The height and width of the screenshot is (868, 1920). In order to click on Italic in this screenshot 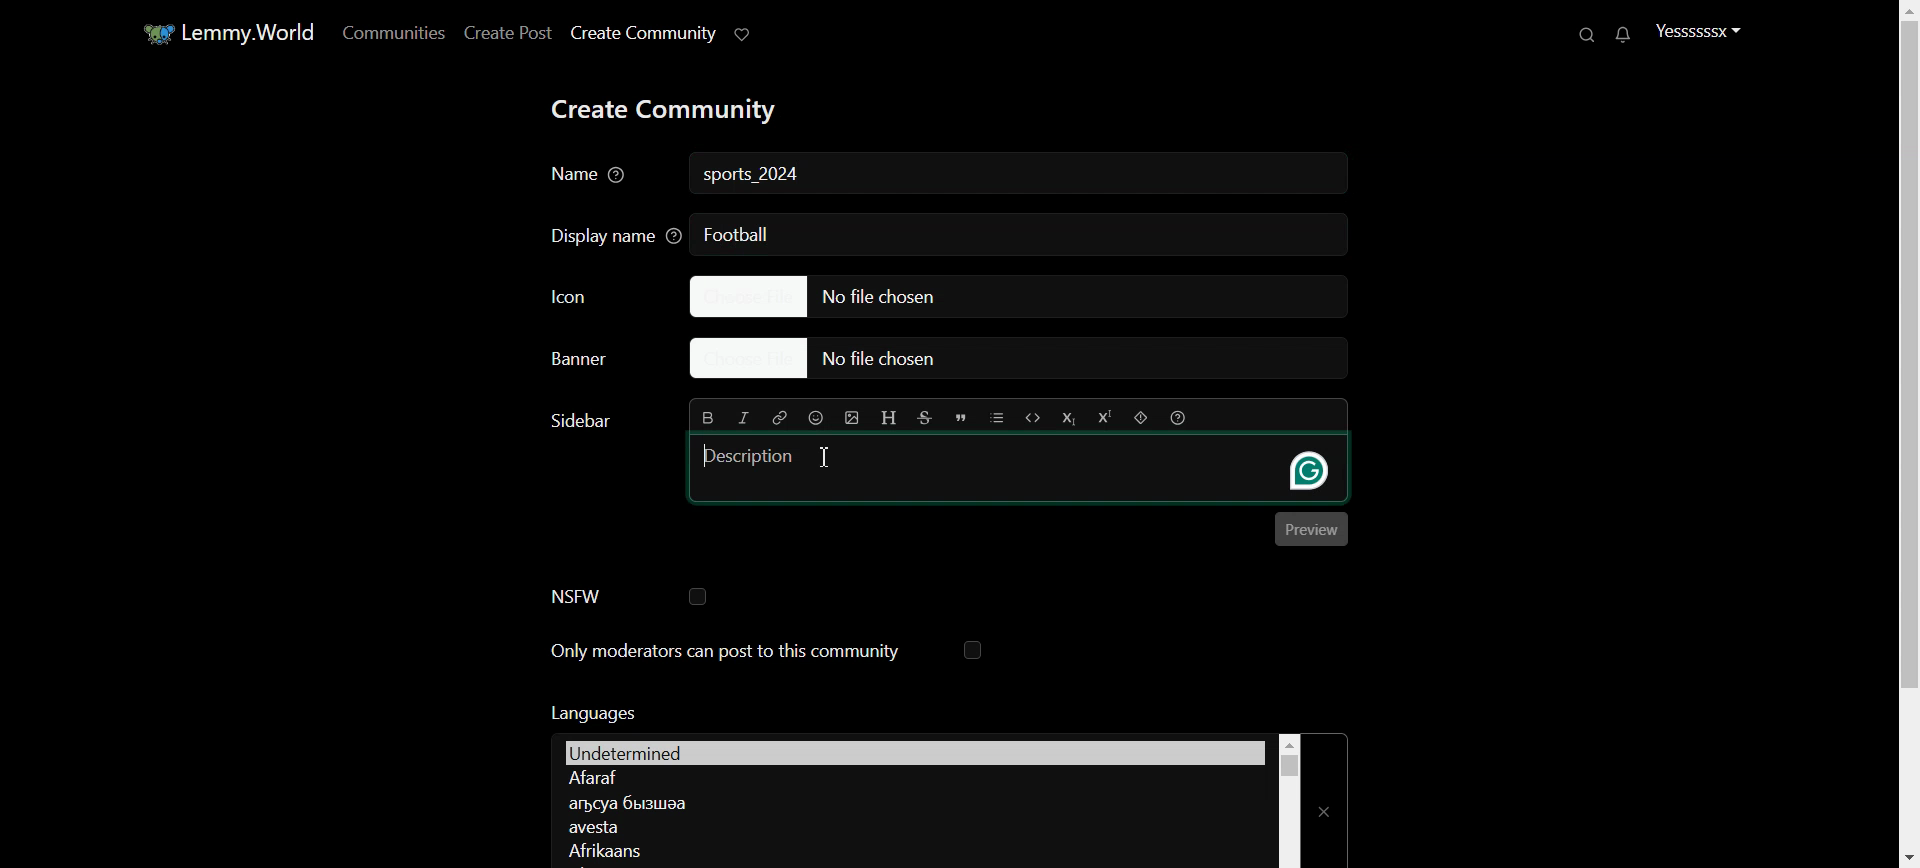, I will do `click(744, 418)`.